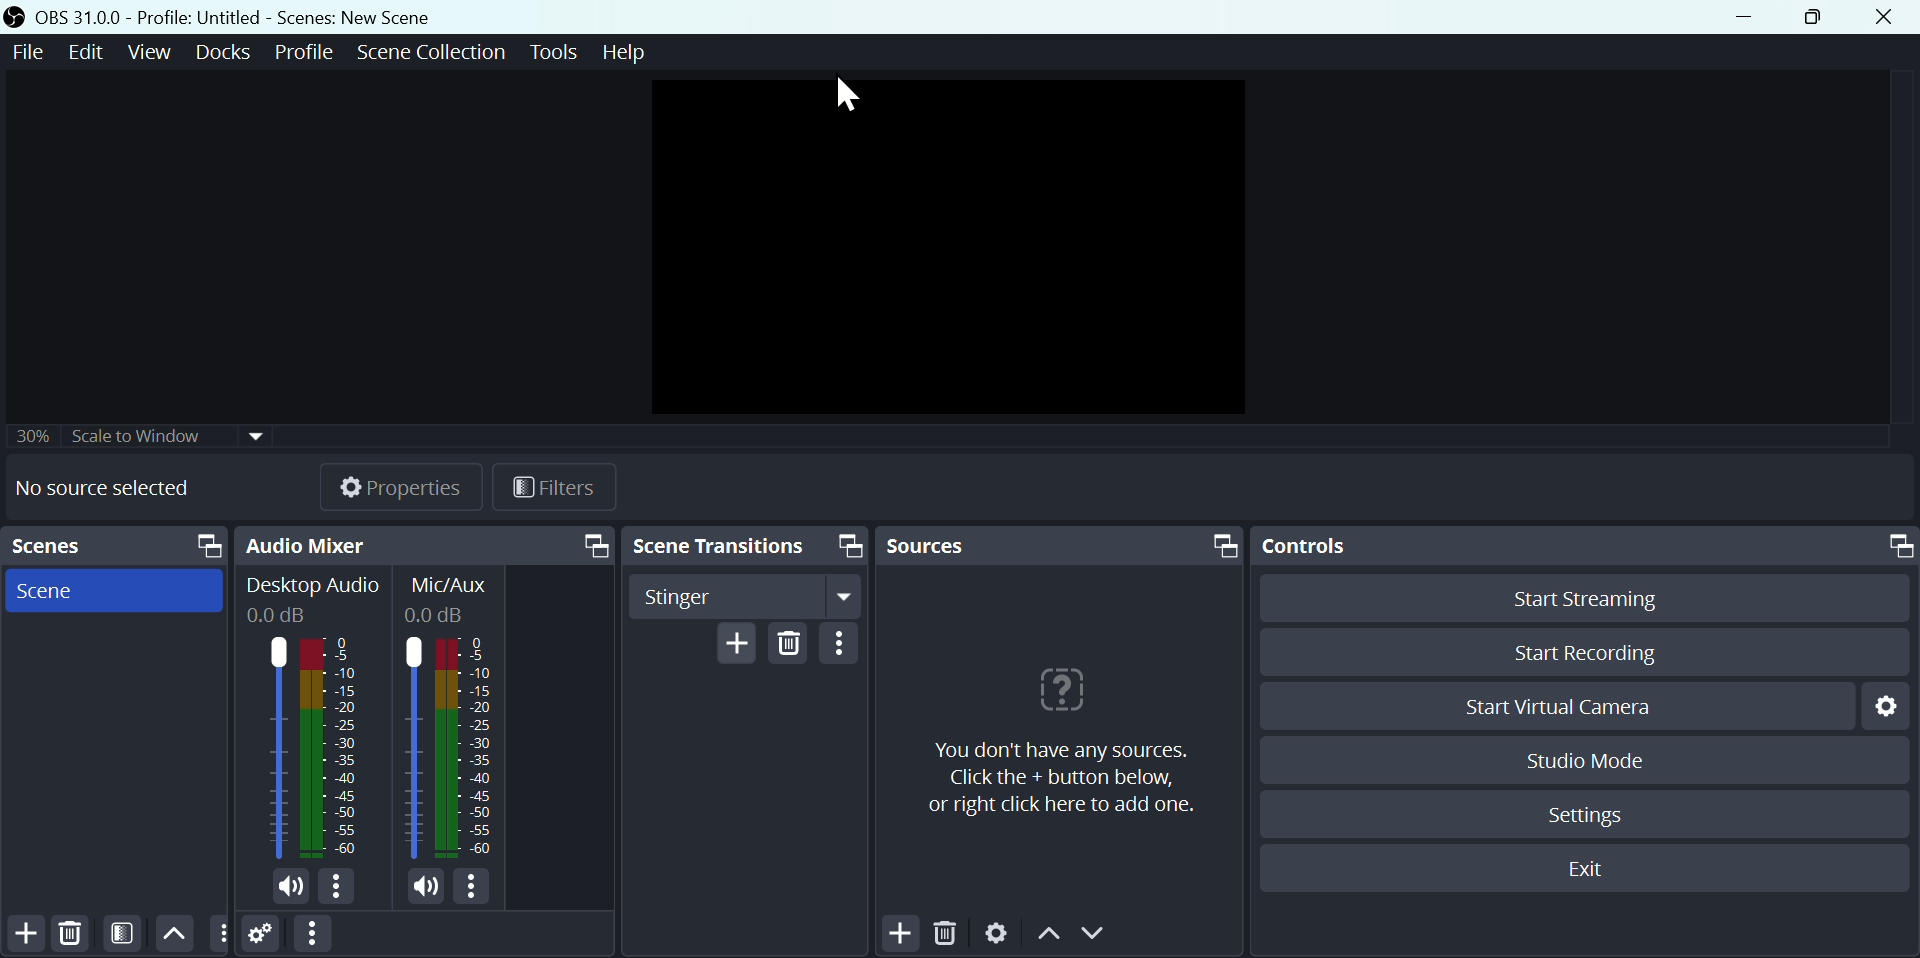  What do you see at coordinates (119, 546) in the screenshot?
I see `Scenes` at bounding box center [119, 546].